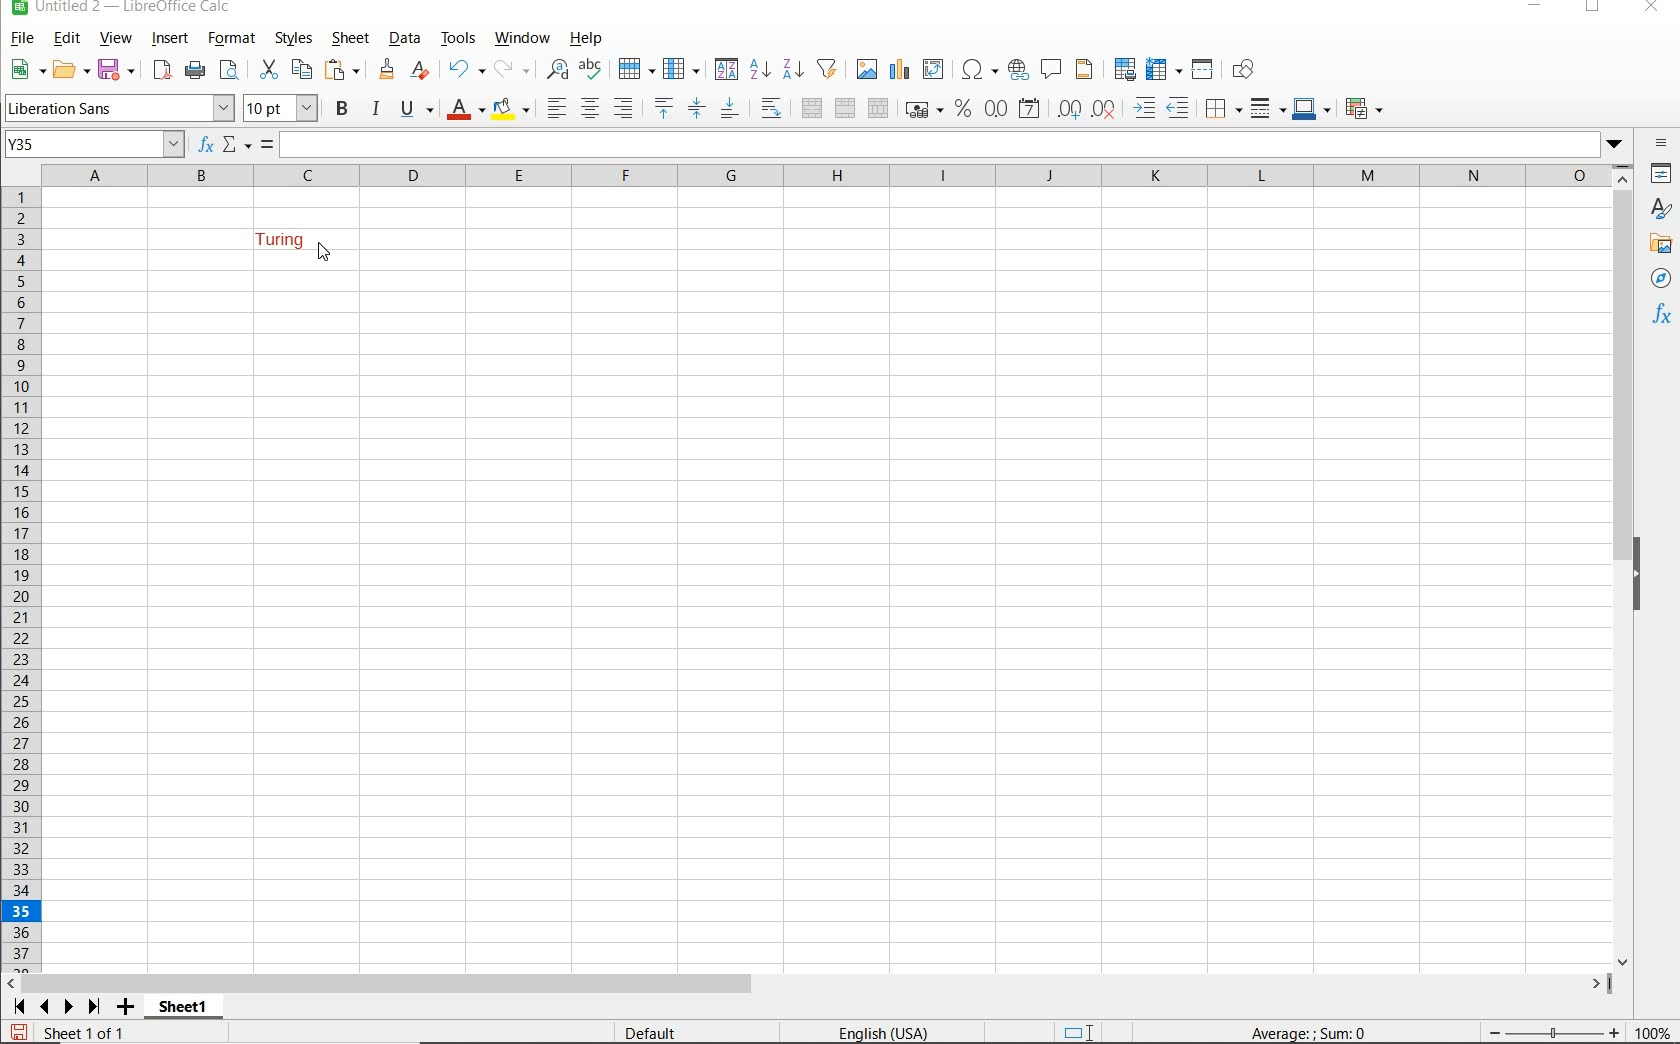 This screenshot has height=1044, width=1680. Describe the element at coordinates (1623, 145) in the screenshot. I see `dropdown` at that location.